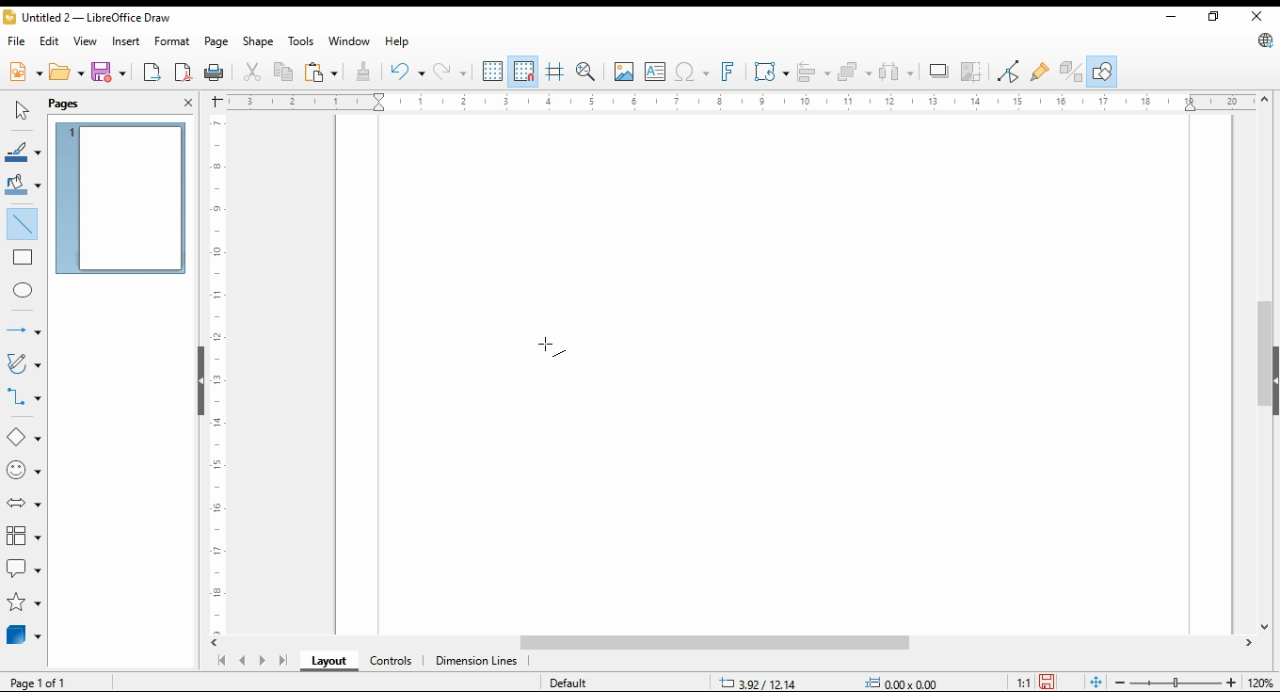  Describe the element at coordinates (1023, 681) in the screenshot. I see `1:1` at that location.